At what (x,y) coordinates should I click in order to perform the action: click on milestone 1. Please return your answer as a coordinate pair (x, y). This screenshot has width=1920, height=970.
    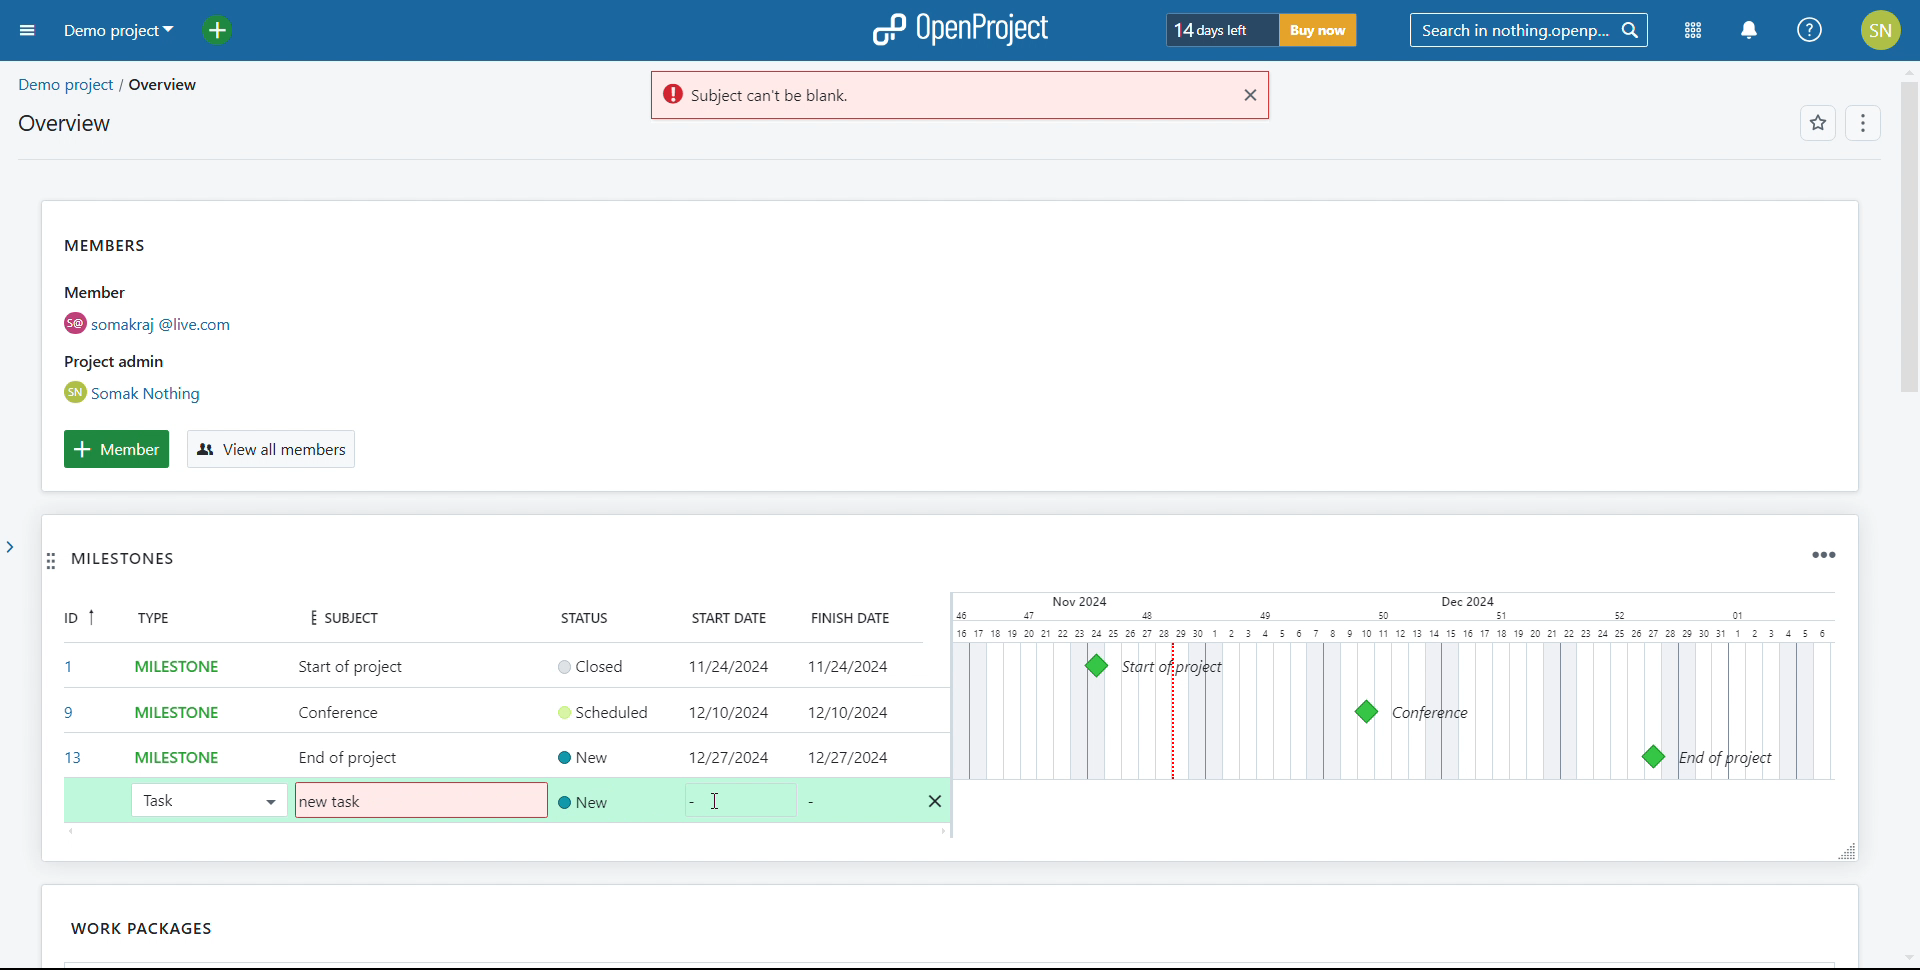
    Looking at the image, I should click on (1096, 666).